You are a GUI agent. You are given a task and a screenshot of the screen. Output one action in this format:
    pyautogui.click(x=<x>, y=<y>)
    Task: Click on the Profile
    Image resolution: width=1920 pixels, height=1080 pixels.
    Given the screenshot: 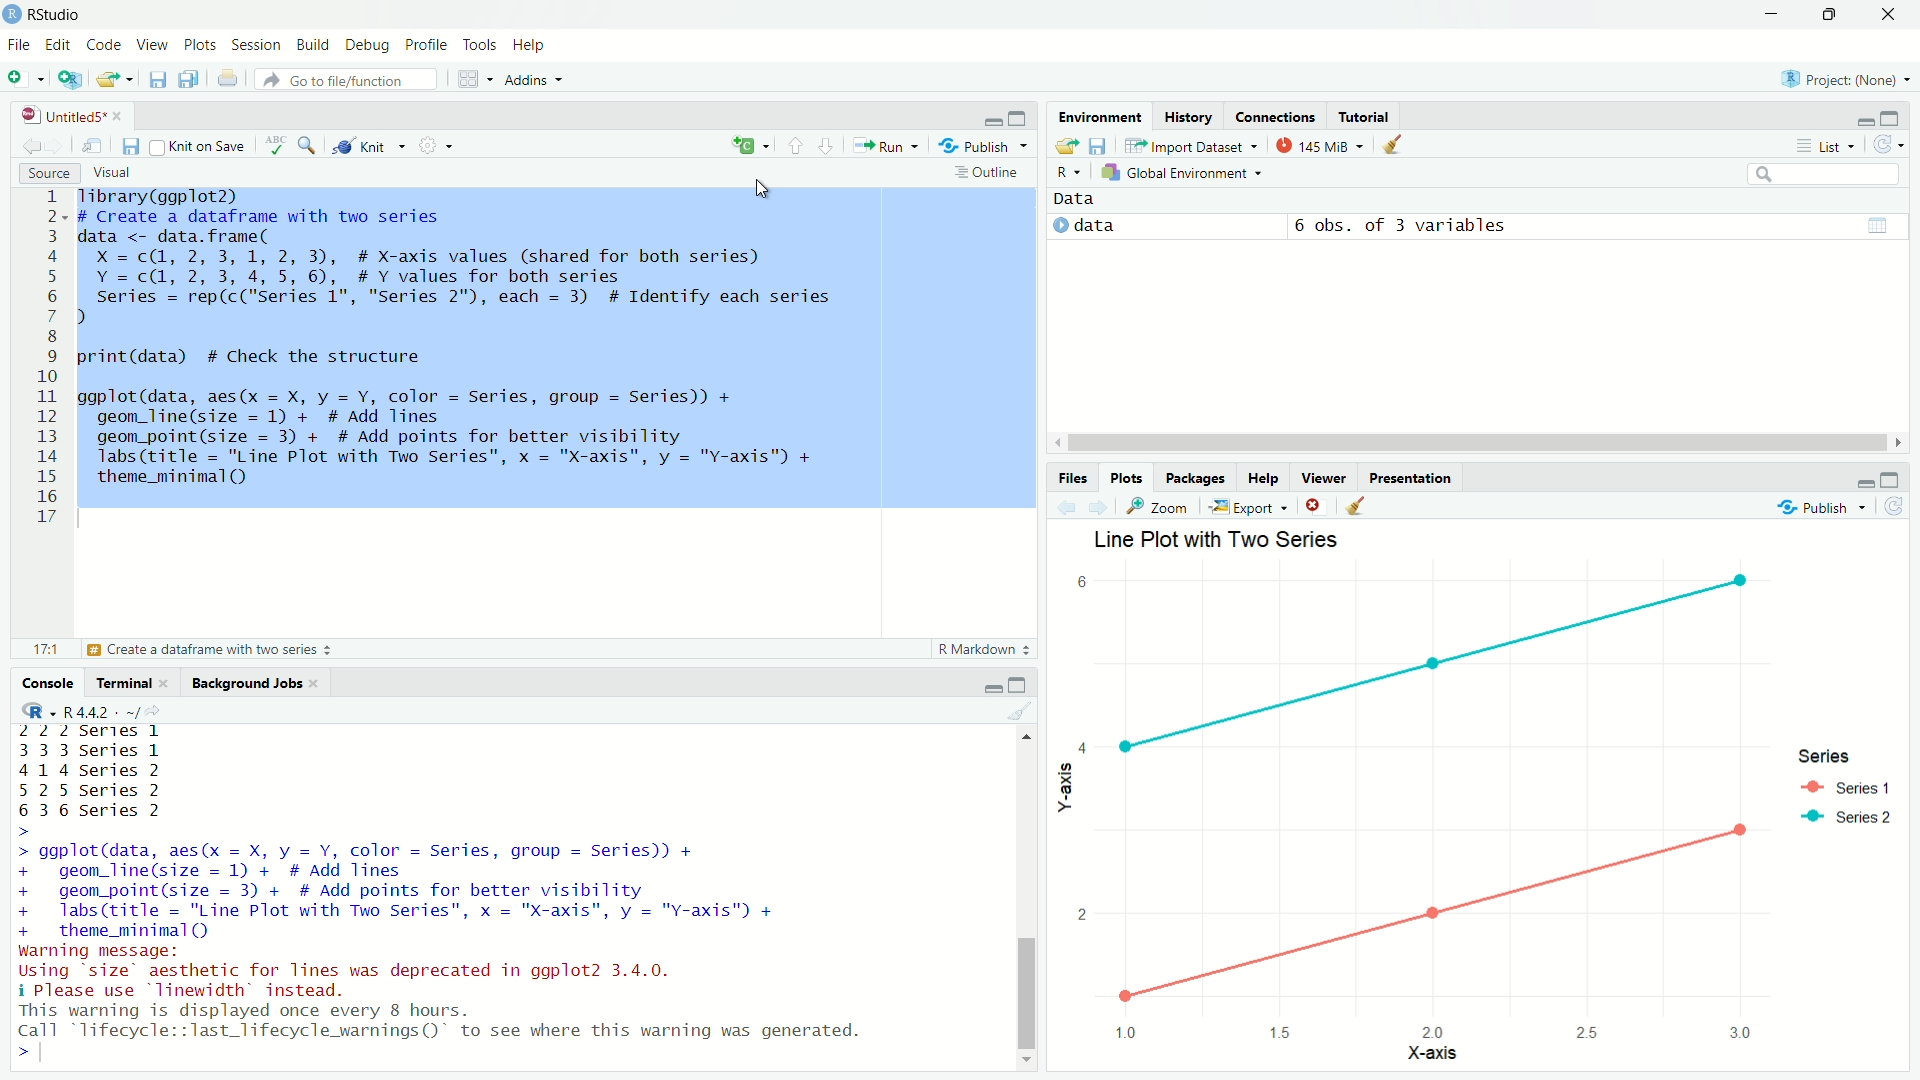 What is the action you would take?
    pyautogui.click(x=425, y=47)
    